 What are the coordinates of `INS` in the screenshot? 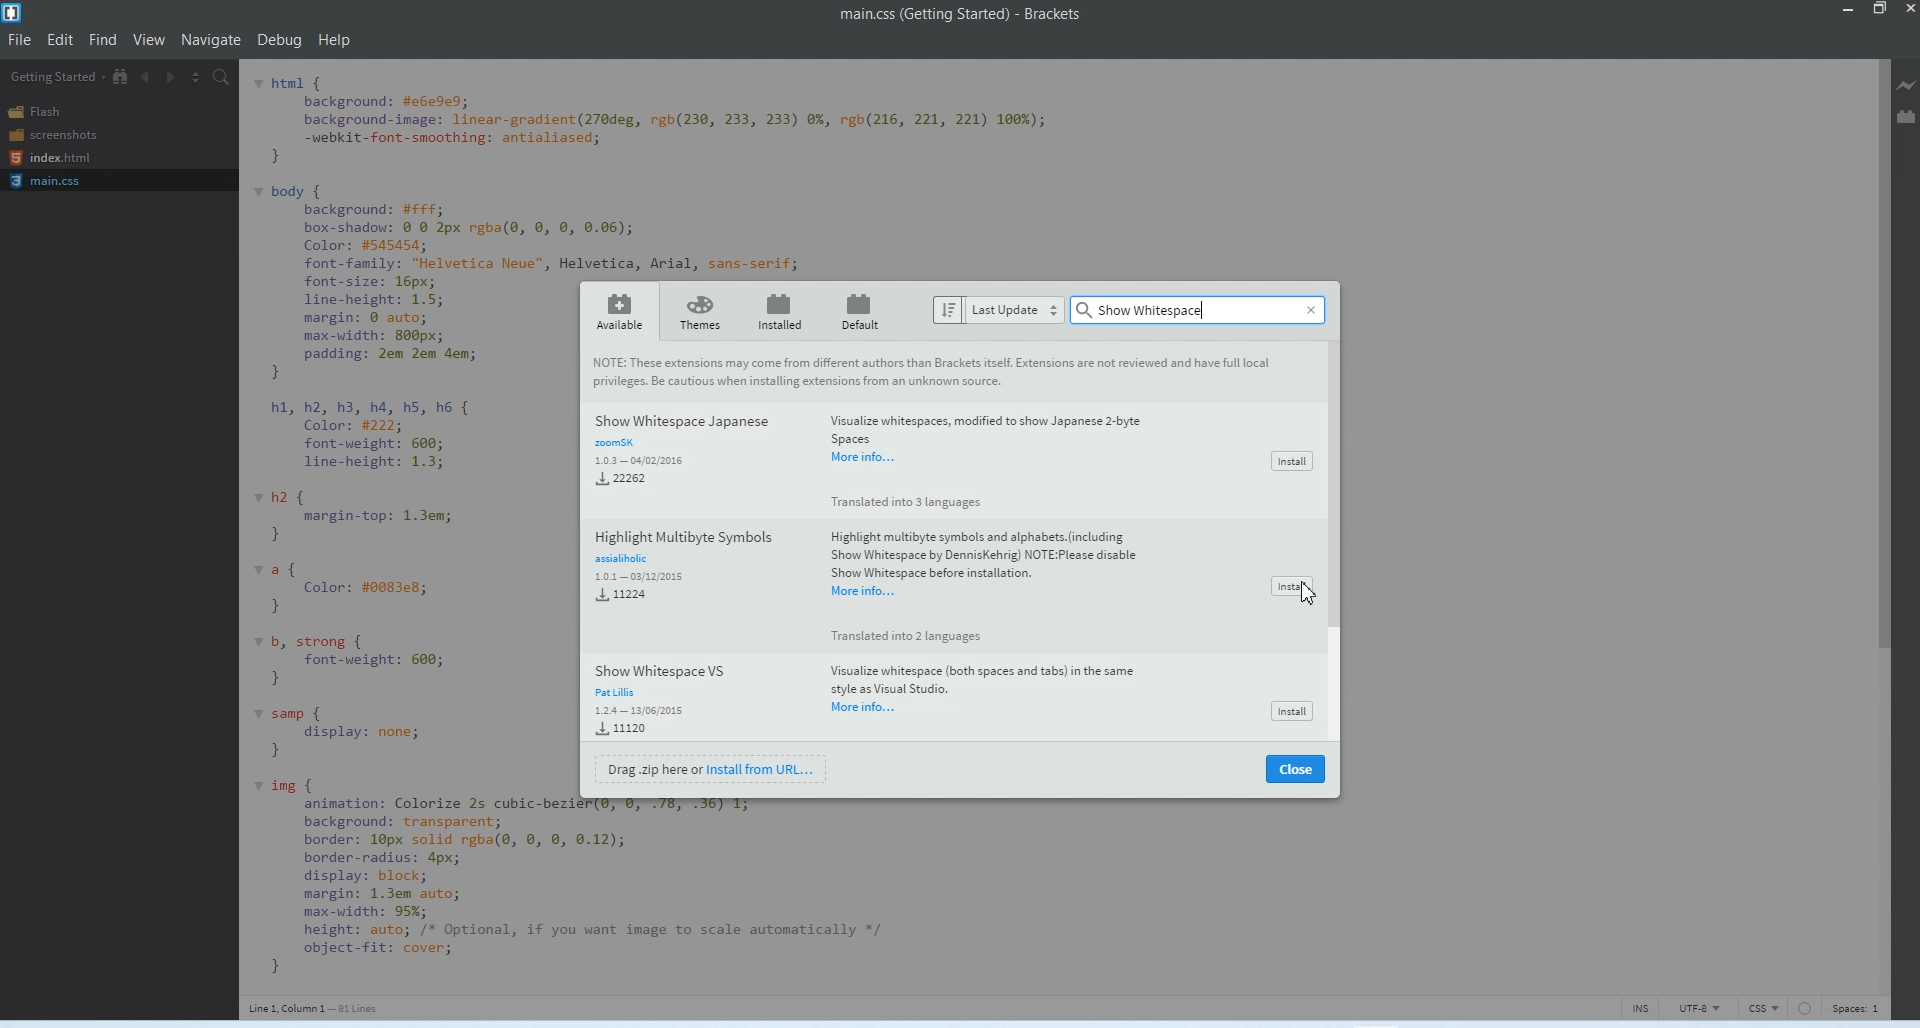 It's located at (1641, 1008).